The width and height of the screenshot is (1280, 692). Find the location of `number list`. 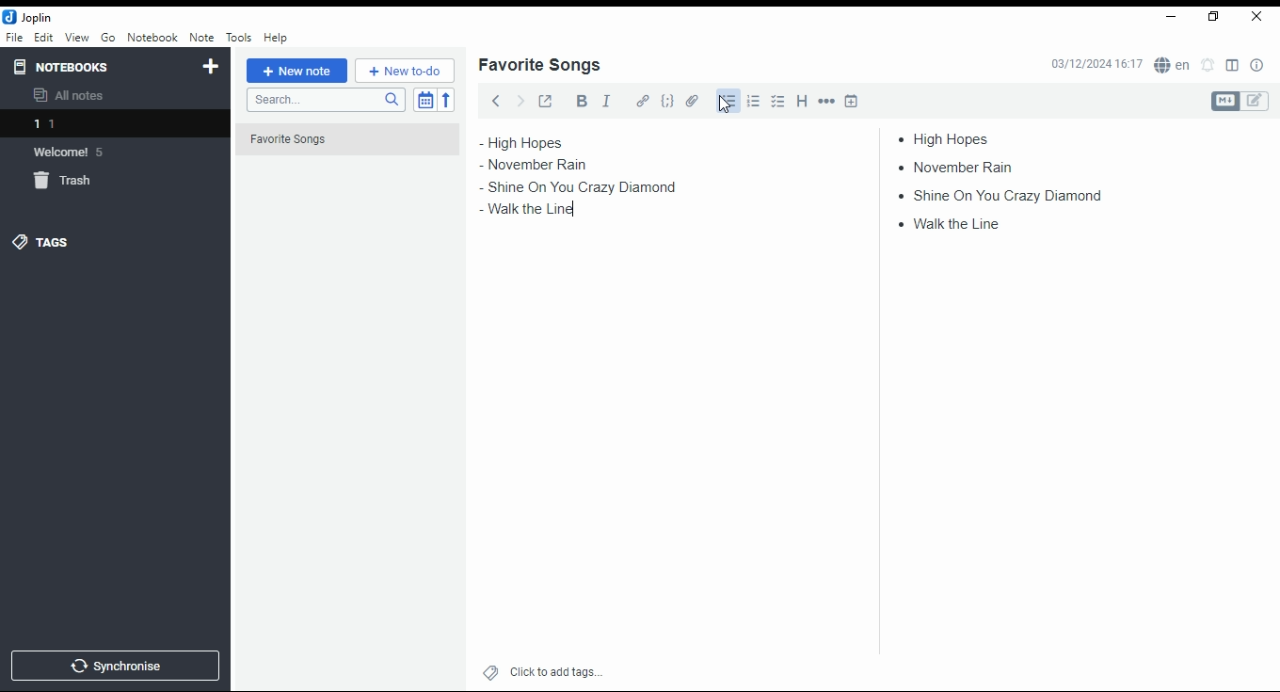

number list is located at coordinates (754, 100).